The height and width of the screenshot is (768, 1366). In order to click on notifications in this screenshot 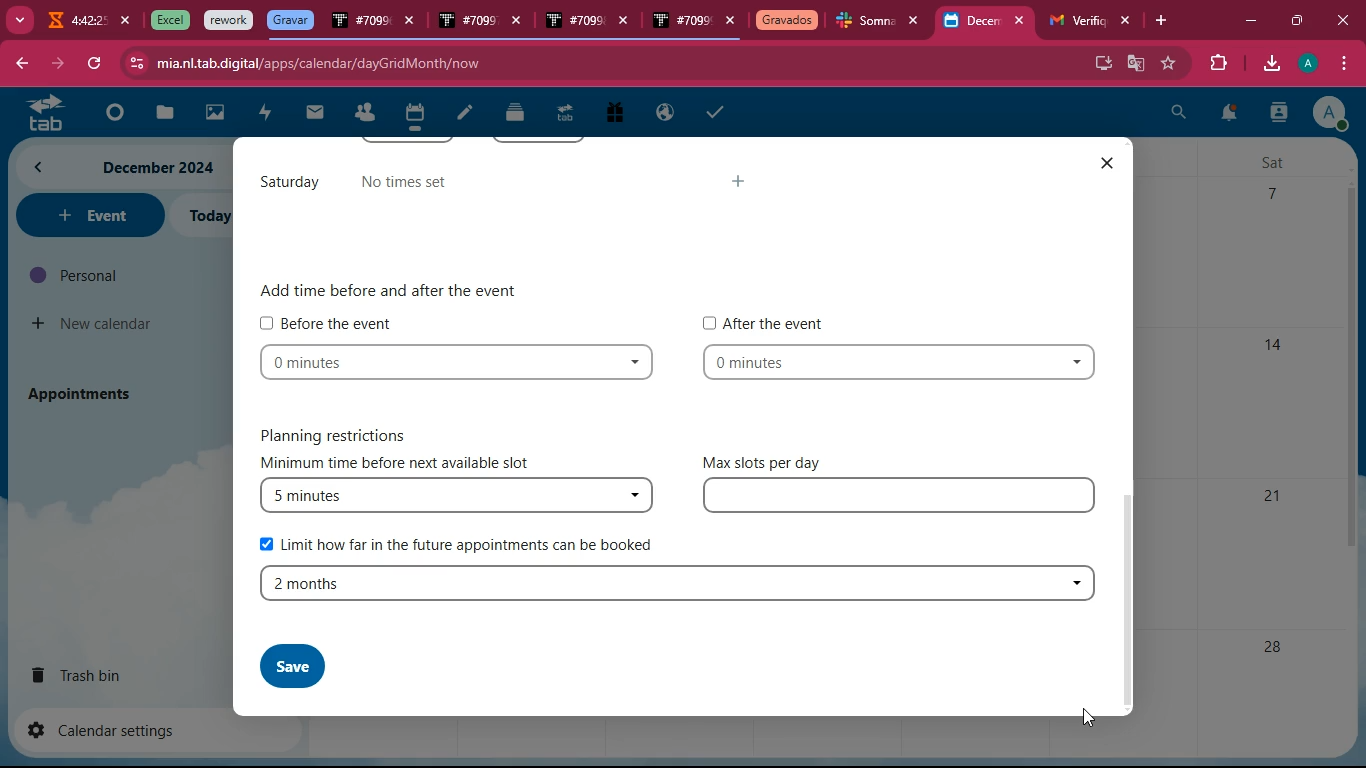, I will do `click(1227, 116)`.